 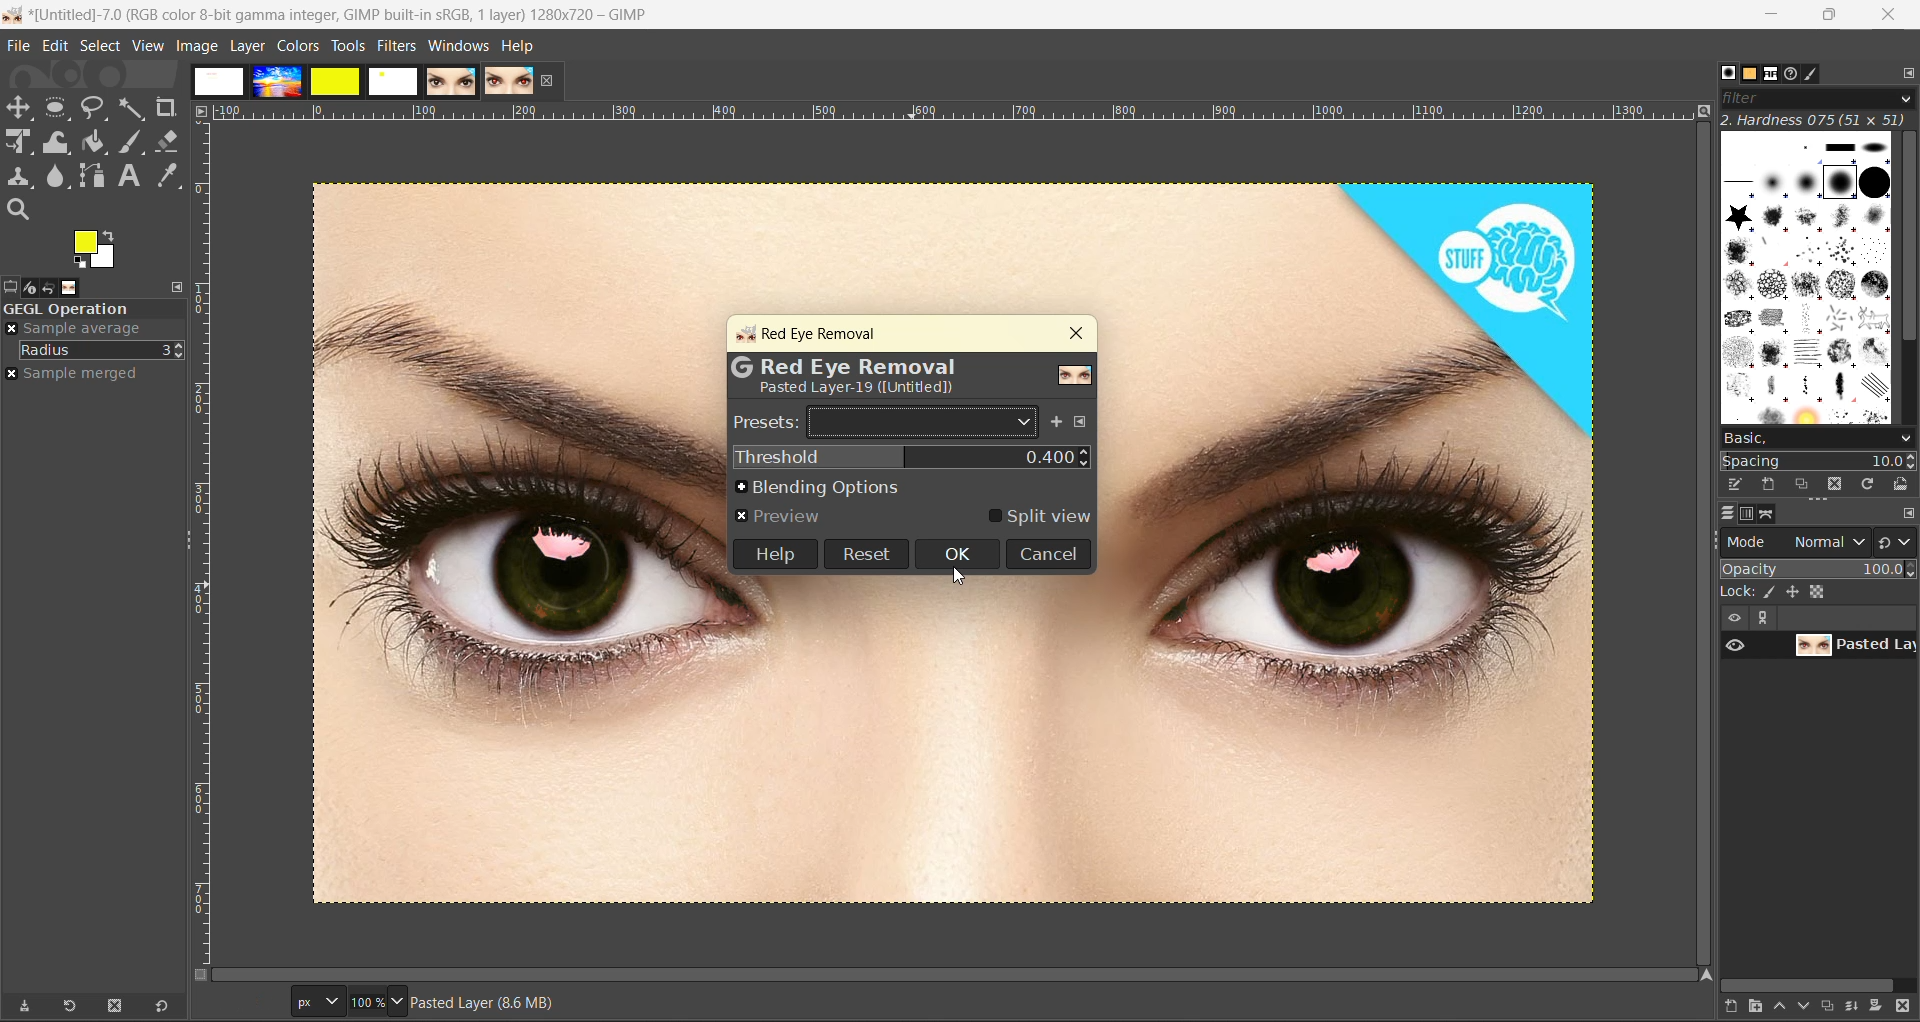 I want to click on windows, so click(x=459, y=46).